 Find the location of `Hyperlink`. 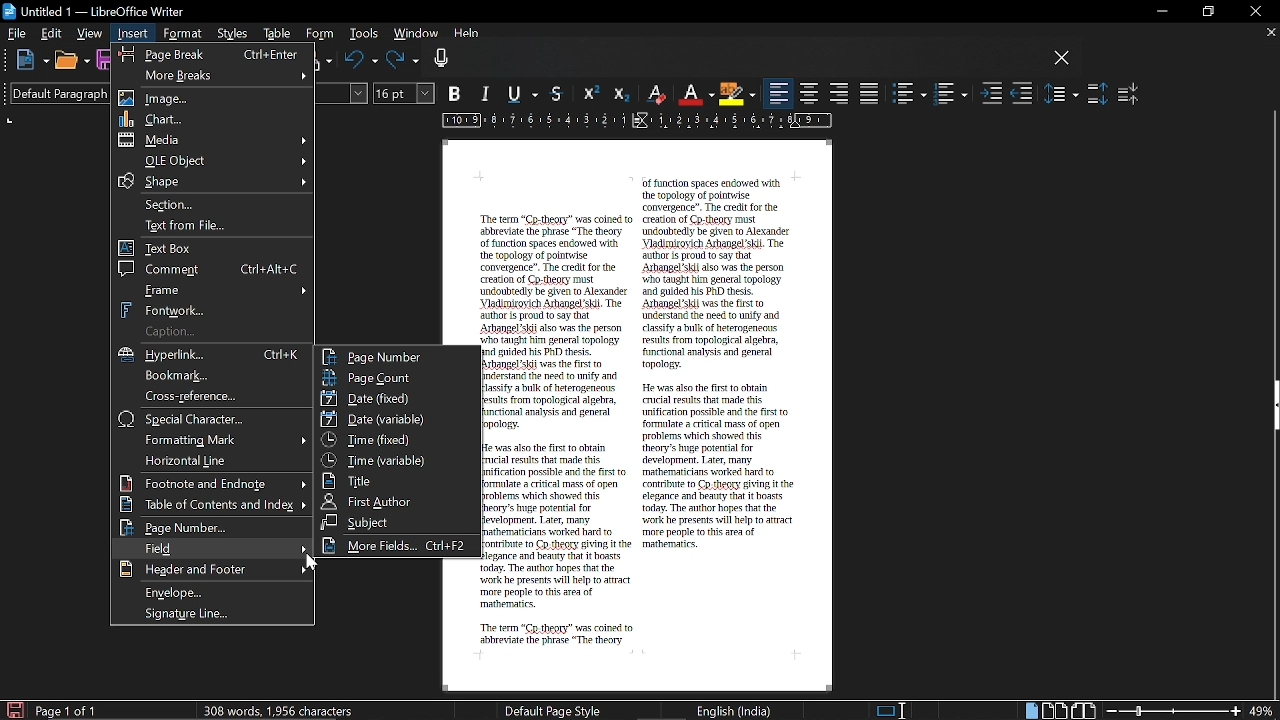

Hyperlink is located at coordinates (216, 355).